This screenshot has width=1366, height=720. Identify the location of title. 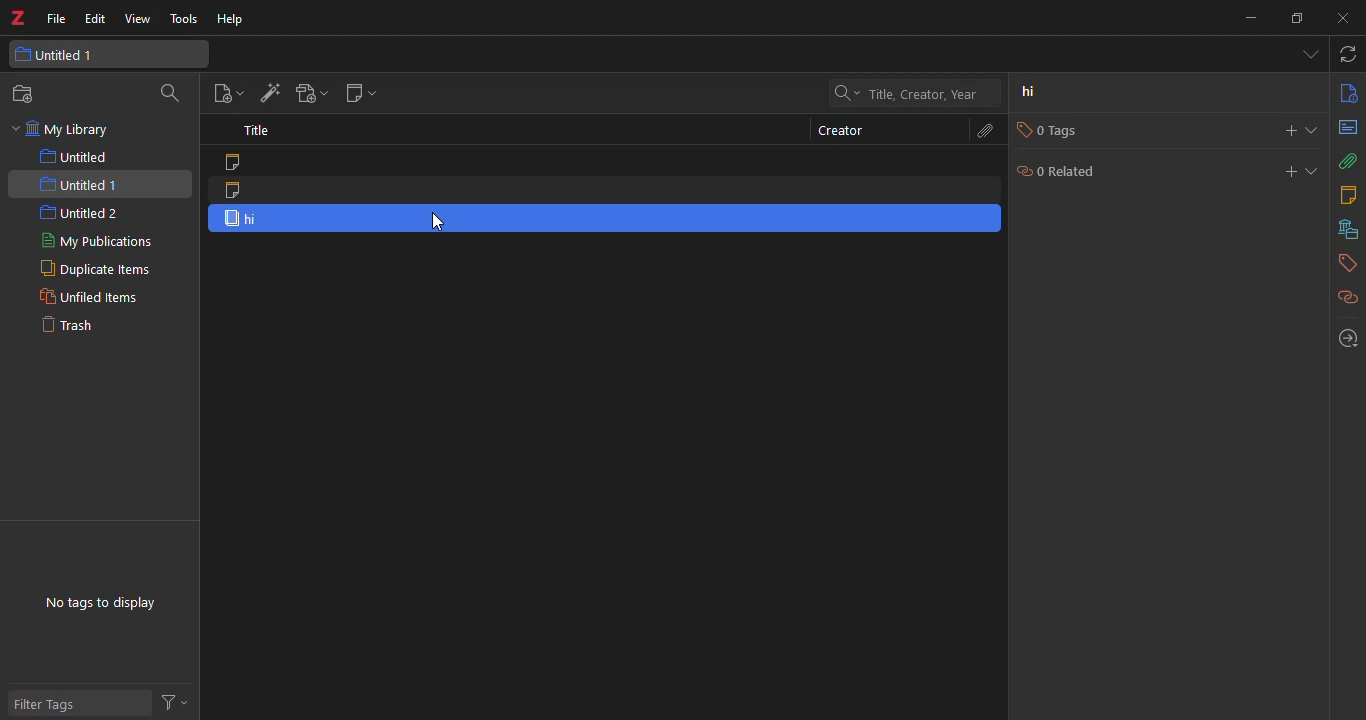
(255, 129).